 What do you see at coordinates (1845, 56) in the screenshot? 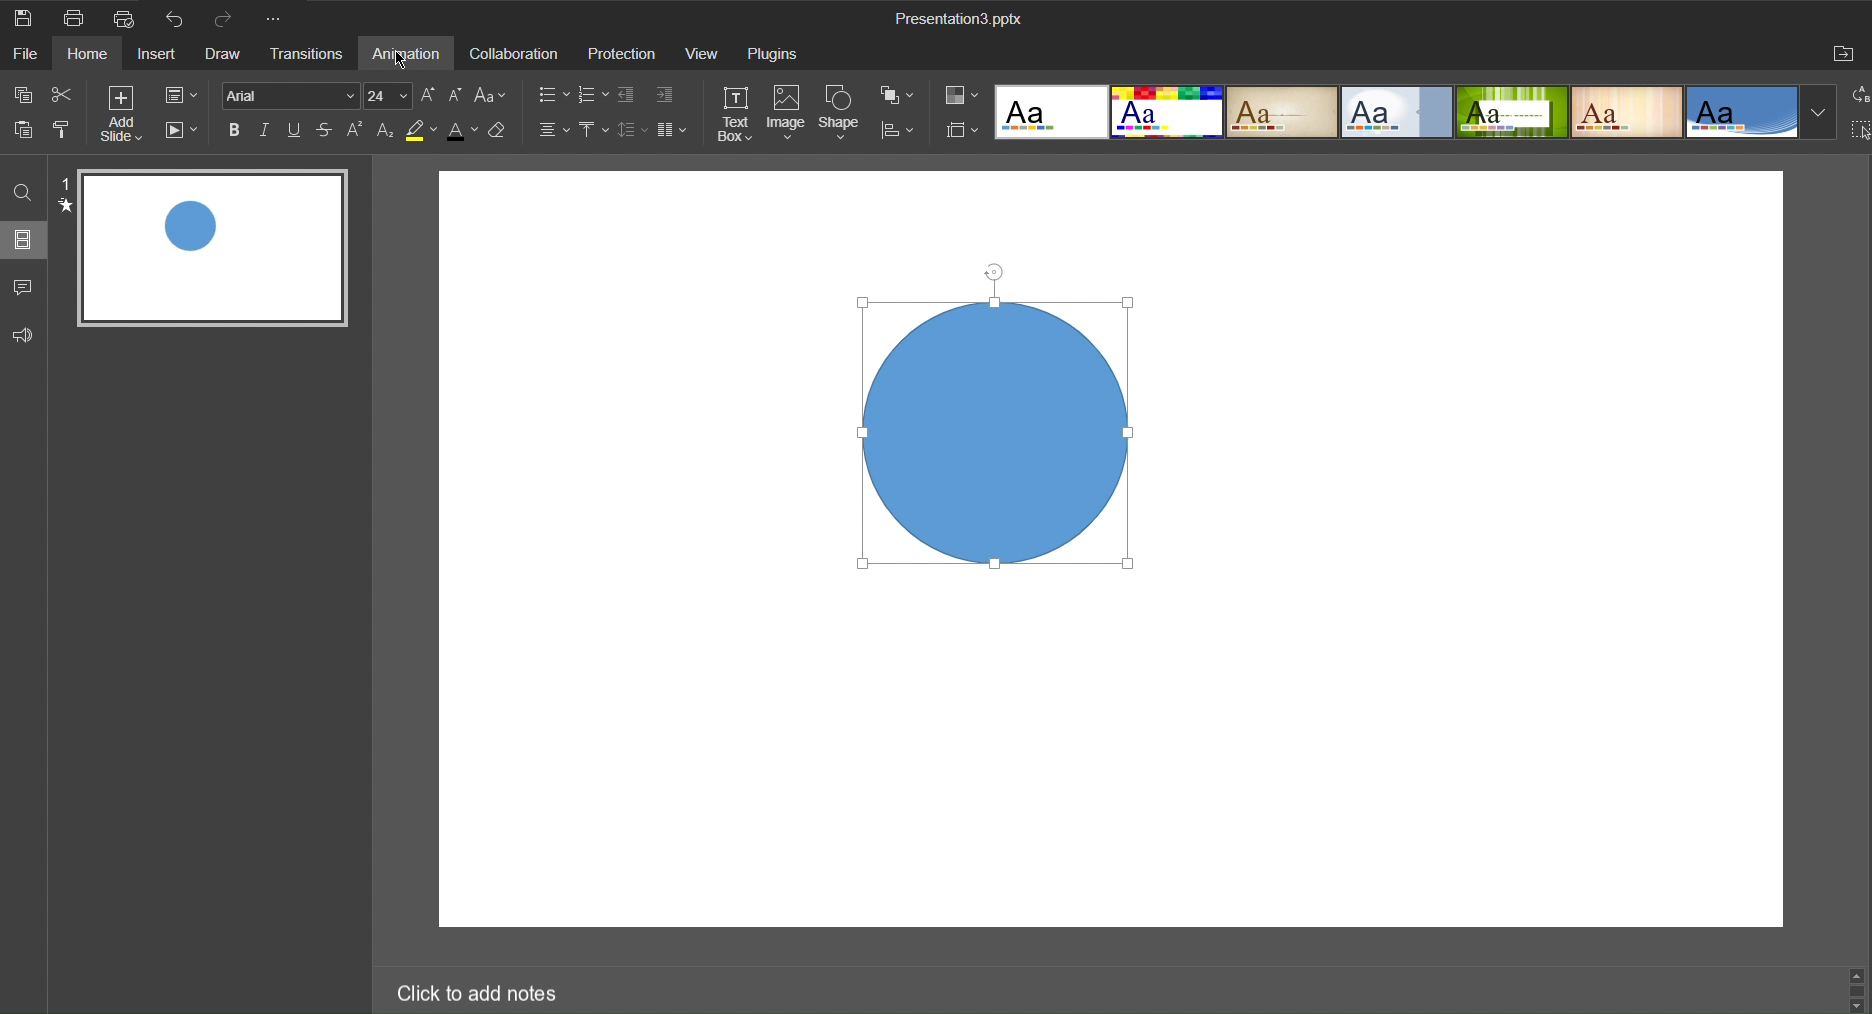
I see `Open File Location` at bounding box center [1845, 56].